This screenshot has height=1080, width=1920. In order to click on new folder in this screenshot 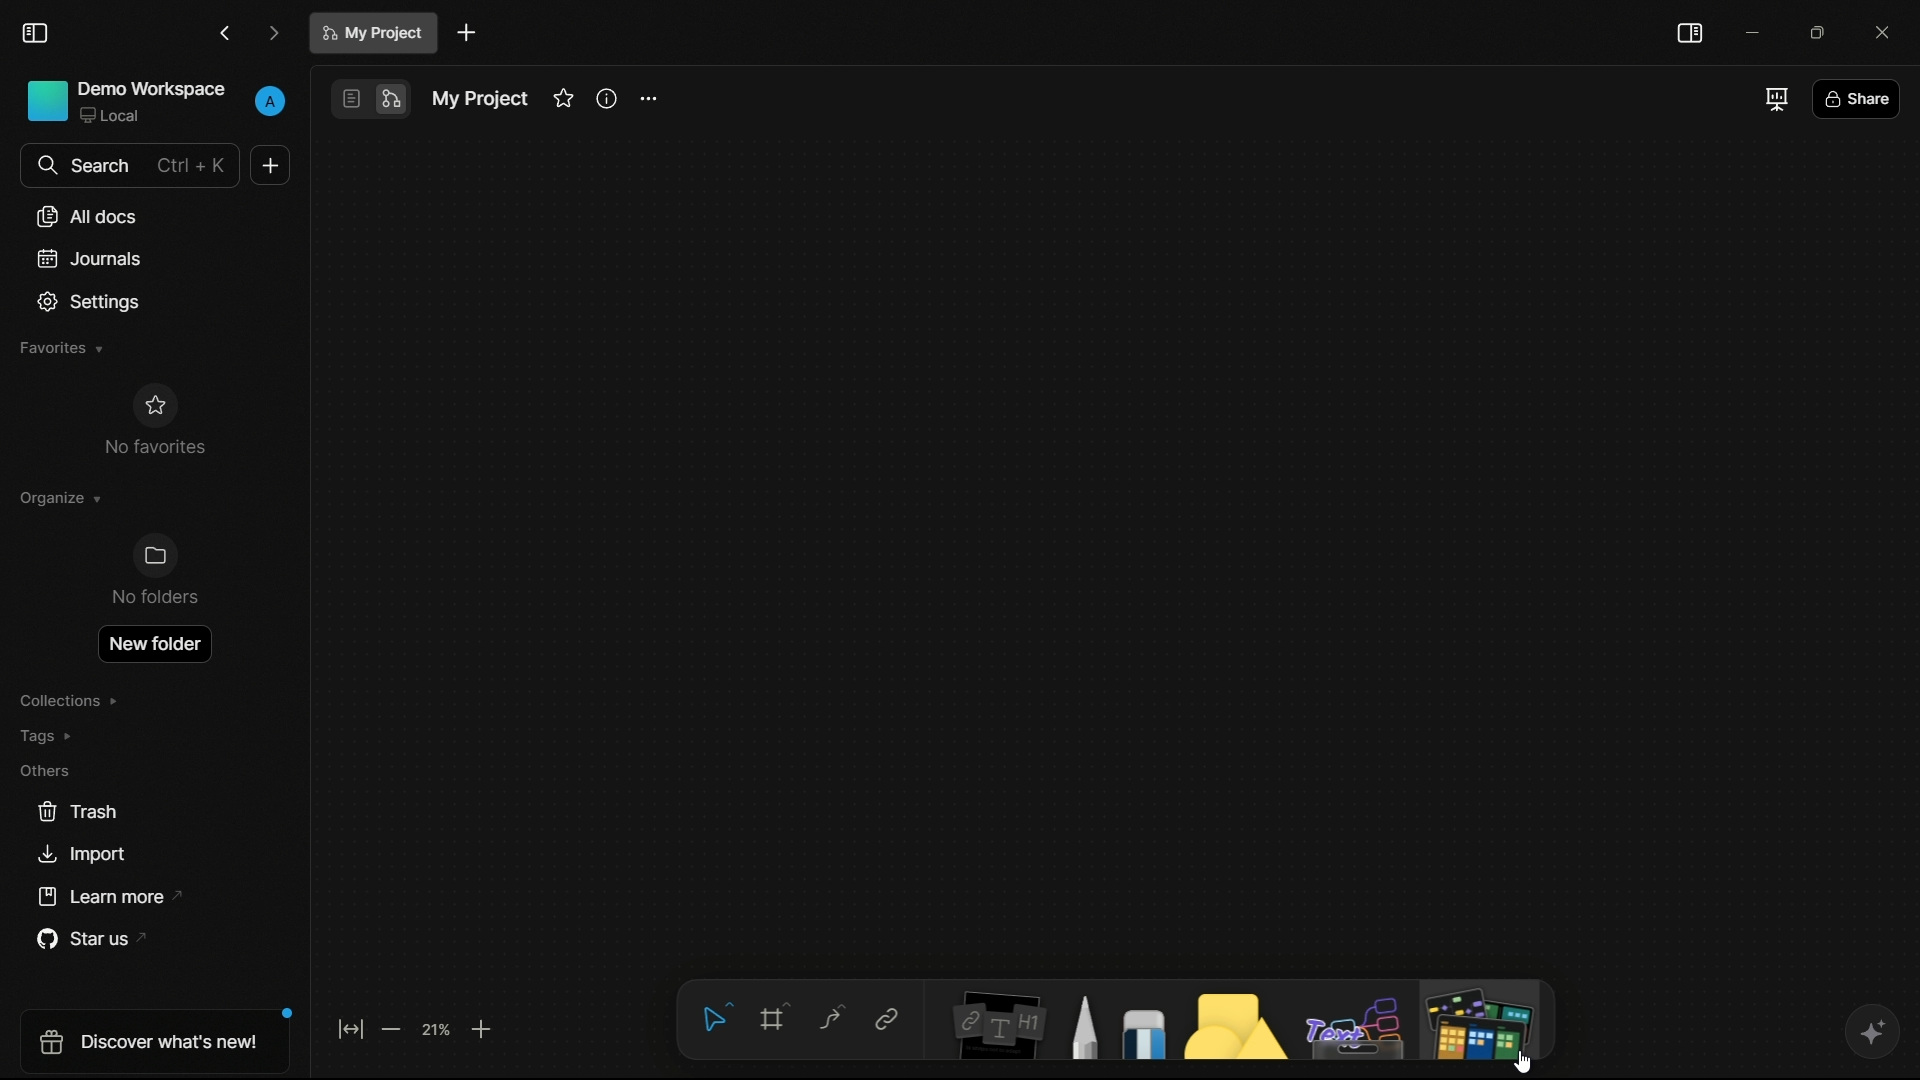, I will do `click(157, 641)`.